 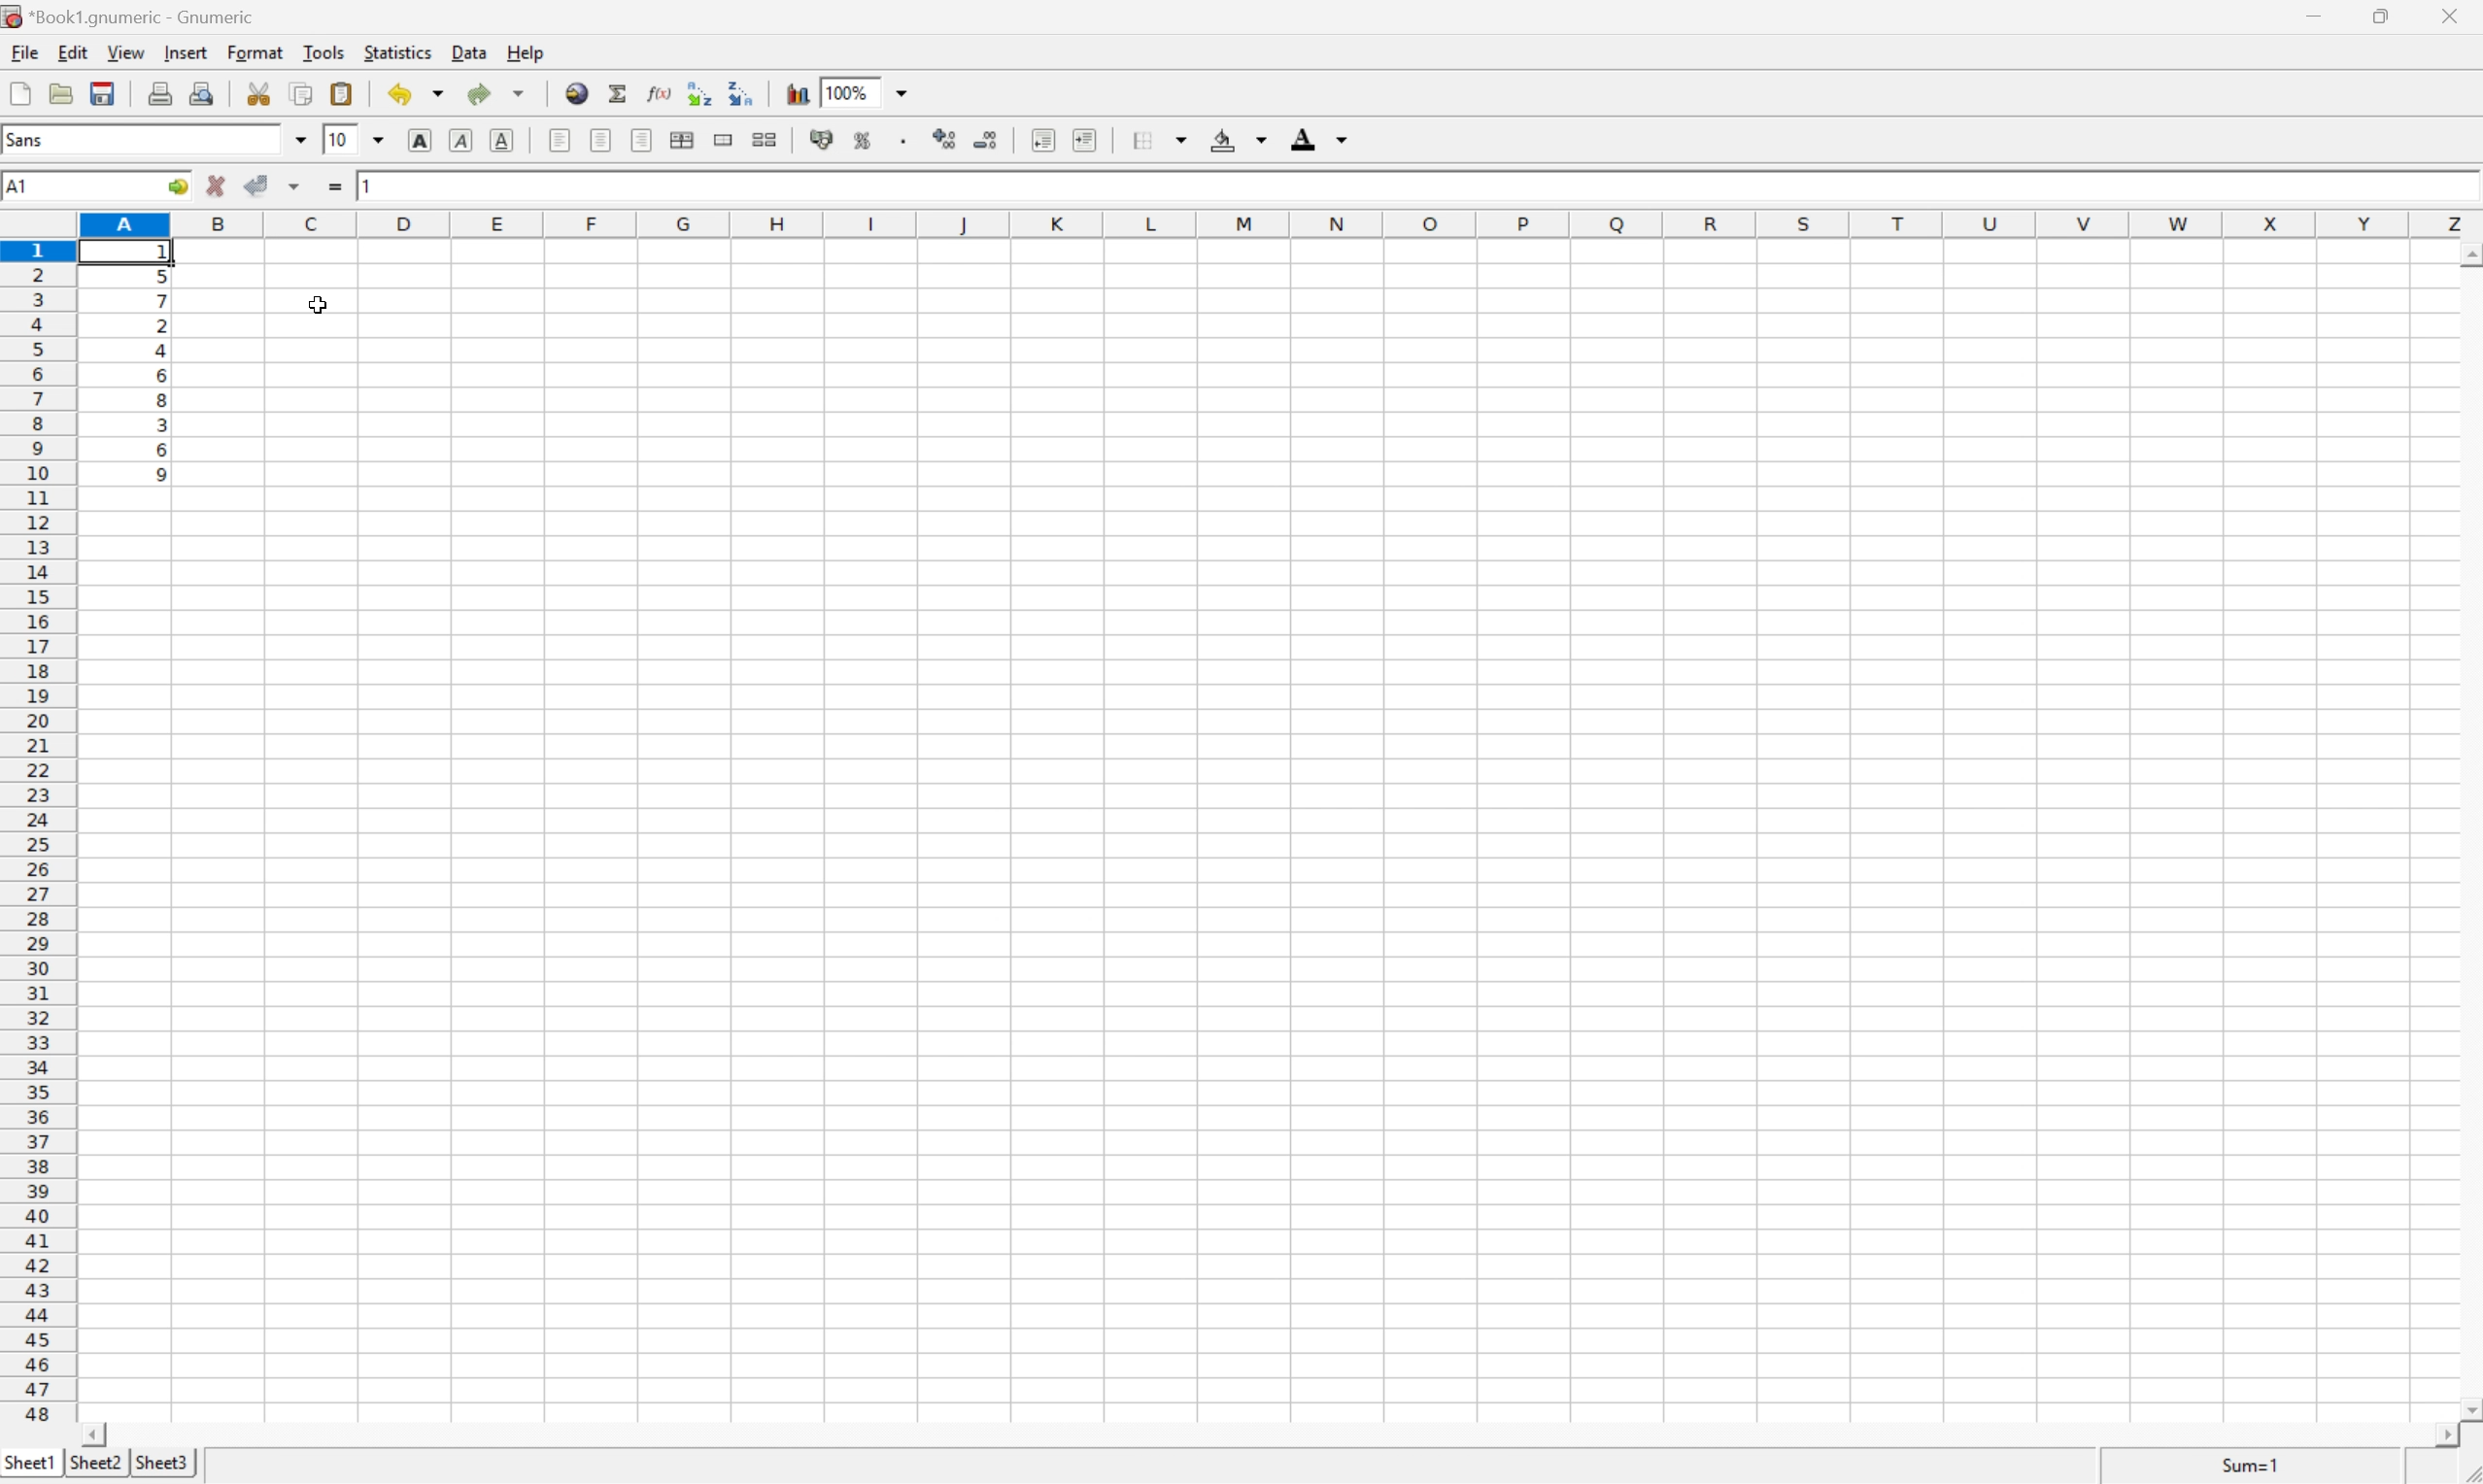 What do you see at coordinates (2252, 1468) in the screenshot?
I see `Sum=1` at bounding box center [2252, 1468].